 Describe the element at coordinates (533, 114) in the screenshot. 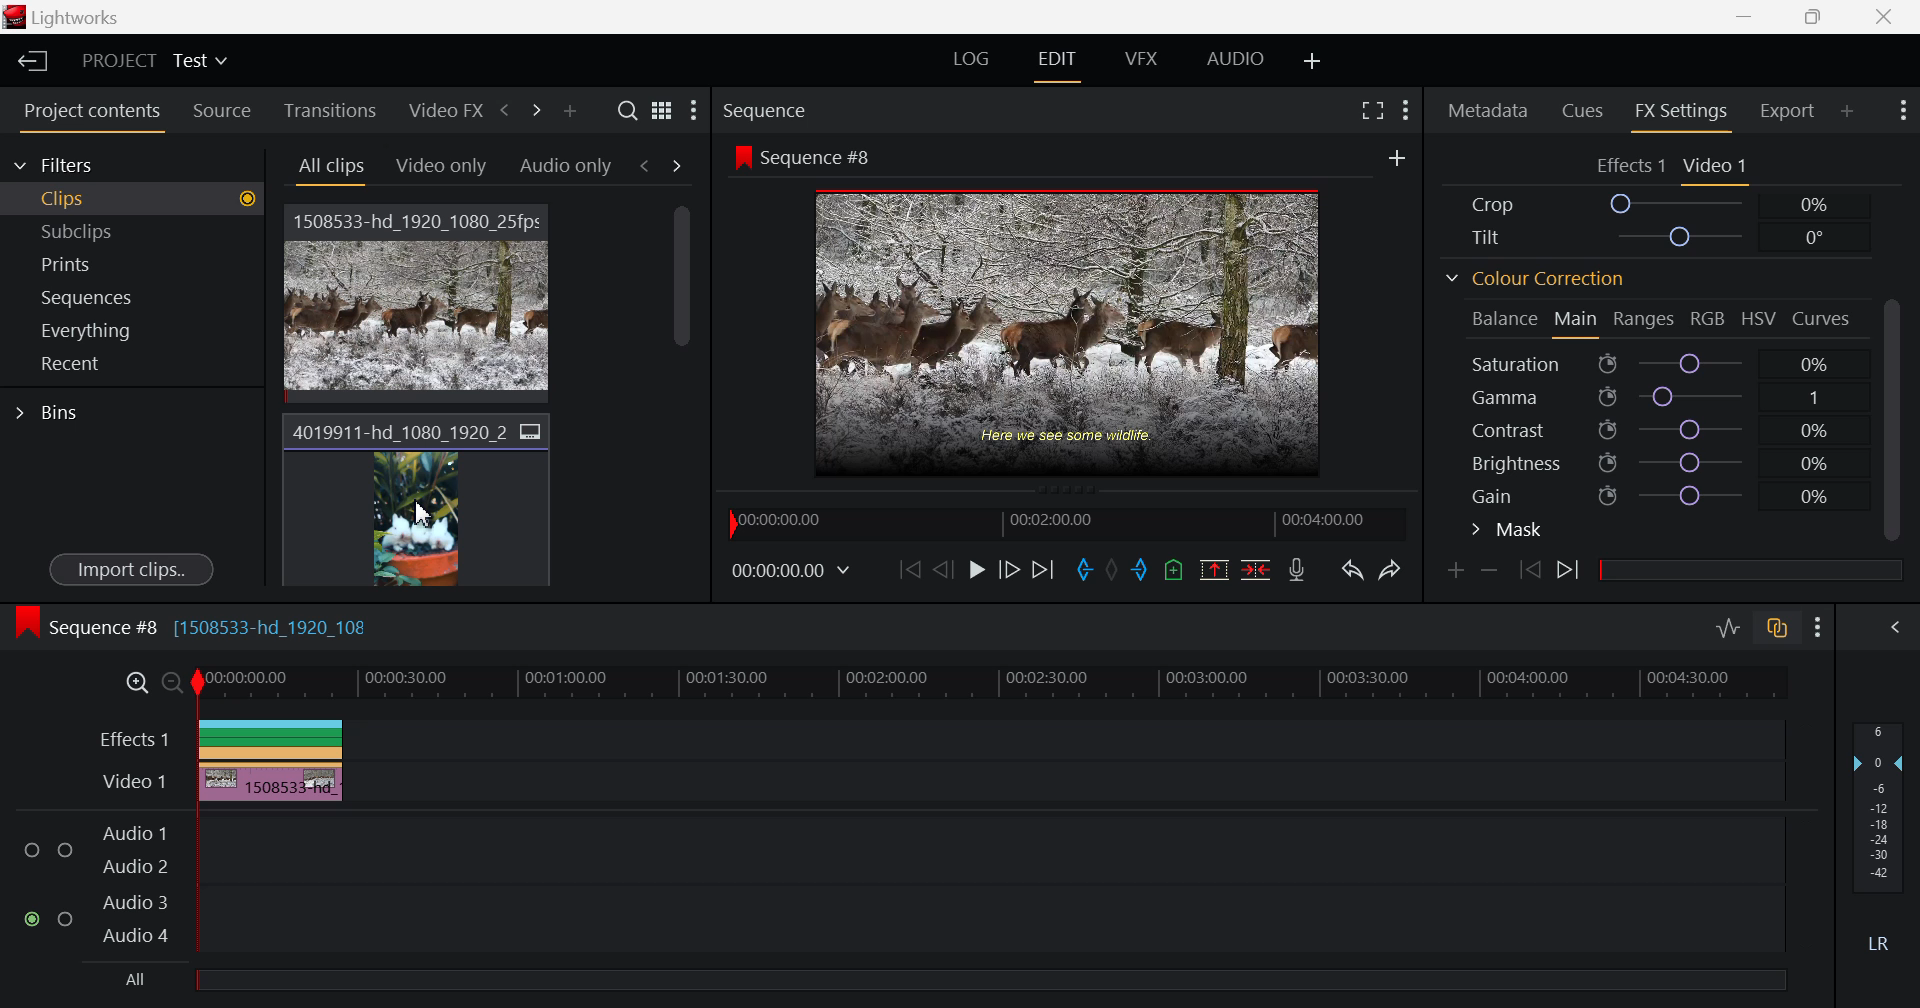

I see `Next Panel` at that location.